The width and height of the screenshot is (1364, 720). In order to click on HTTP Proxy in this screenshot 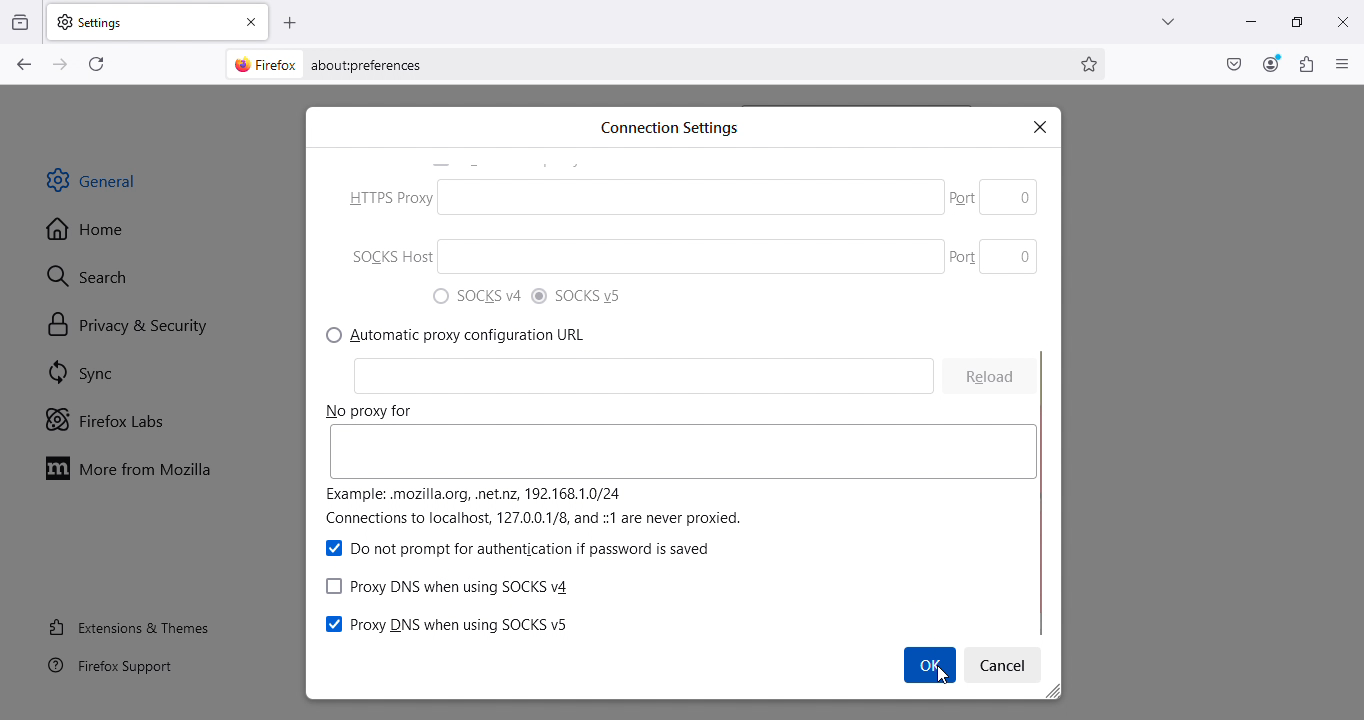, I will do `click(638, 376)`.